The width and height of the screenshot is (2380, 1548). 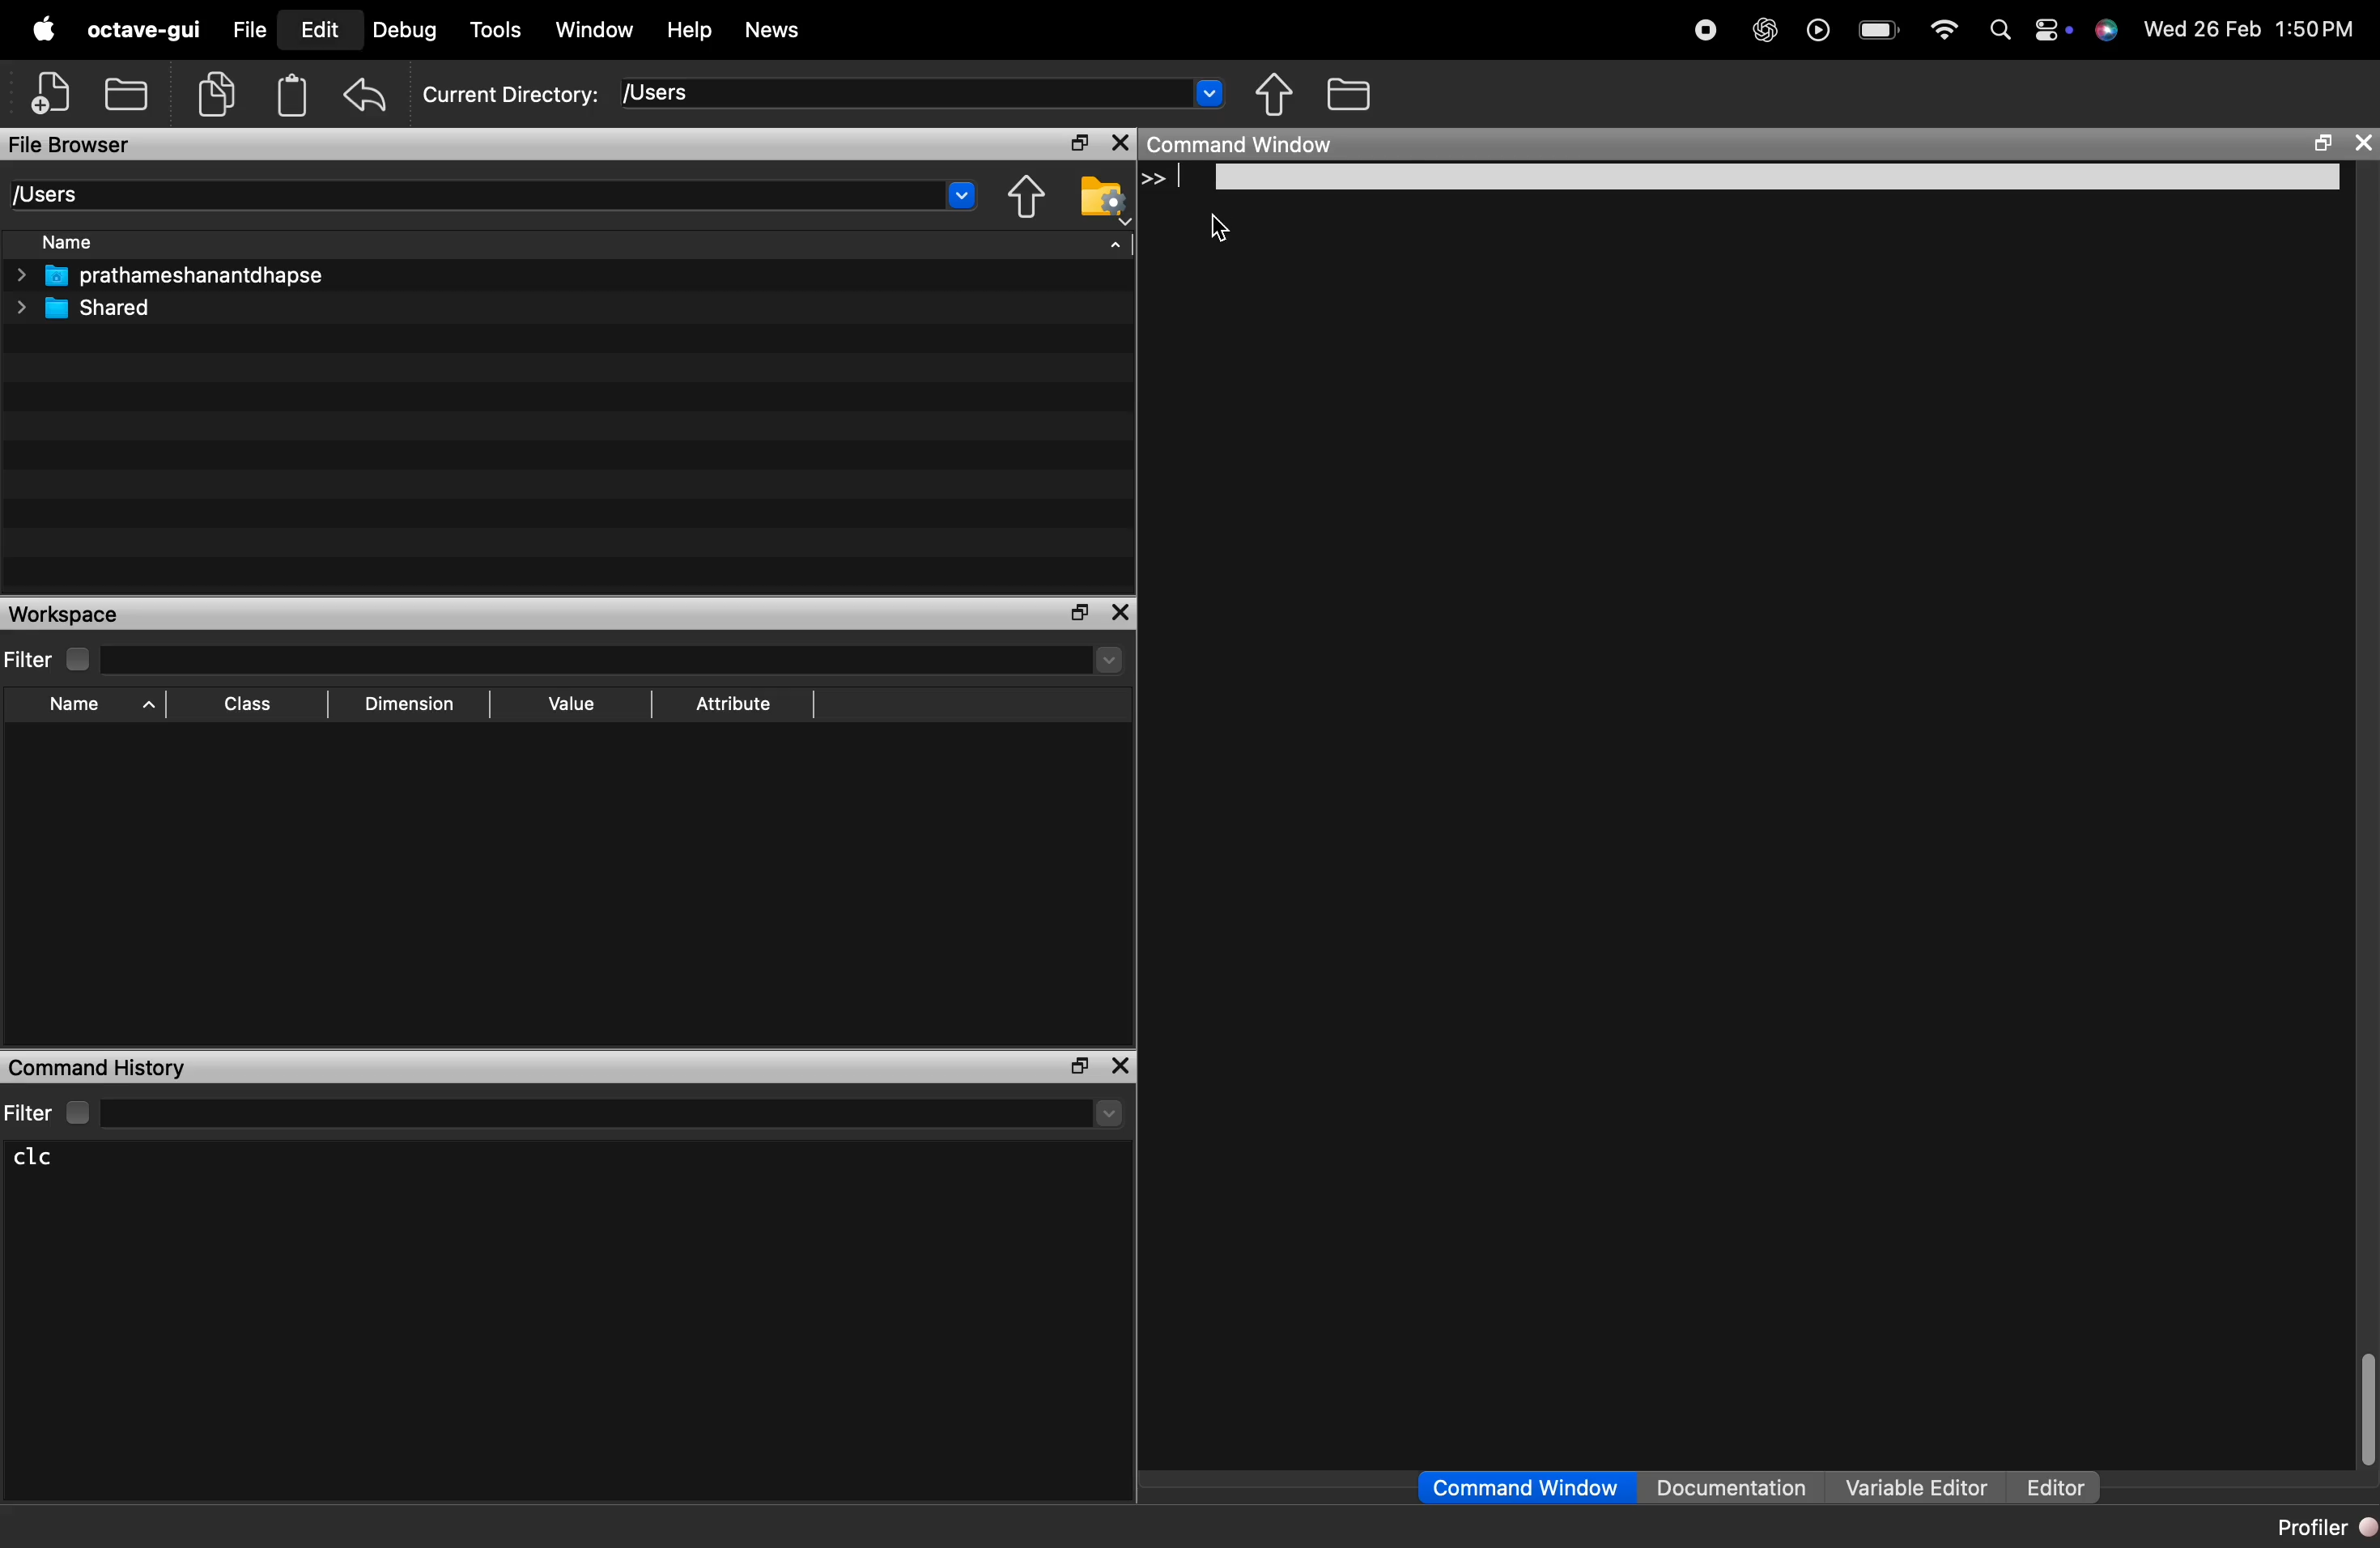 I want to click on Profiler , so click(x=2314, y=1525).